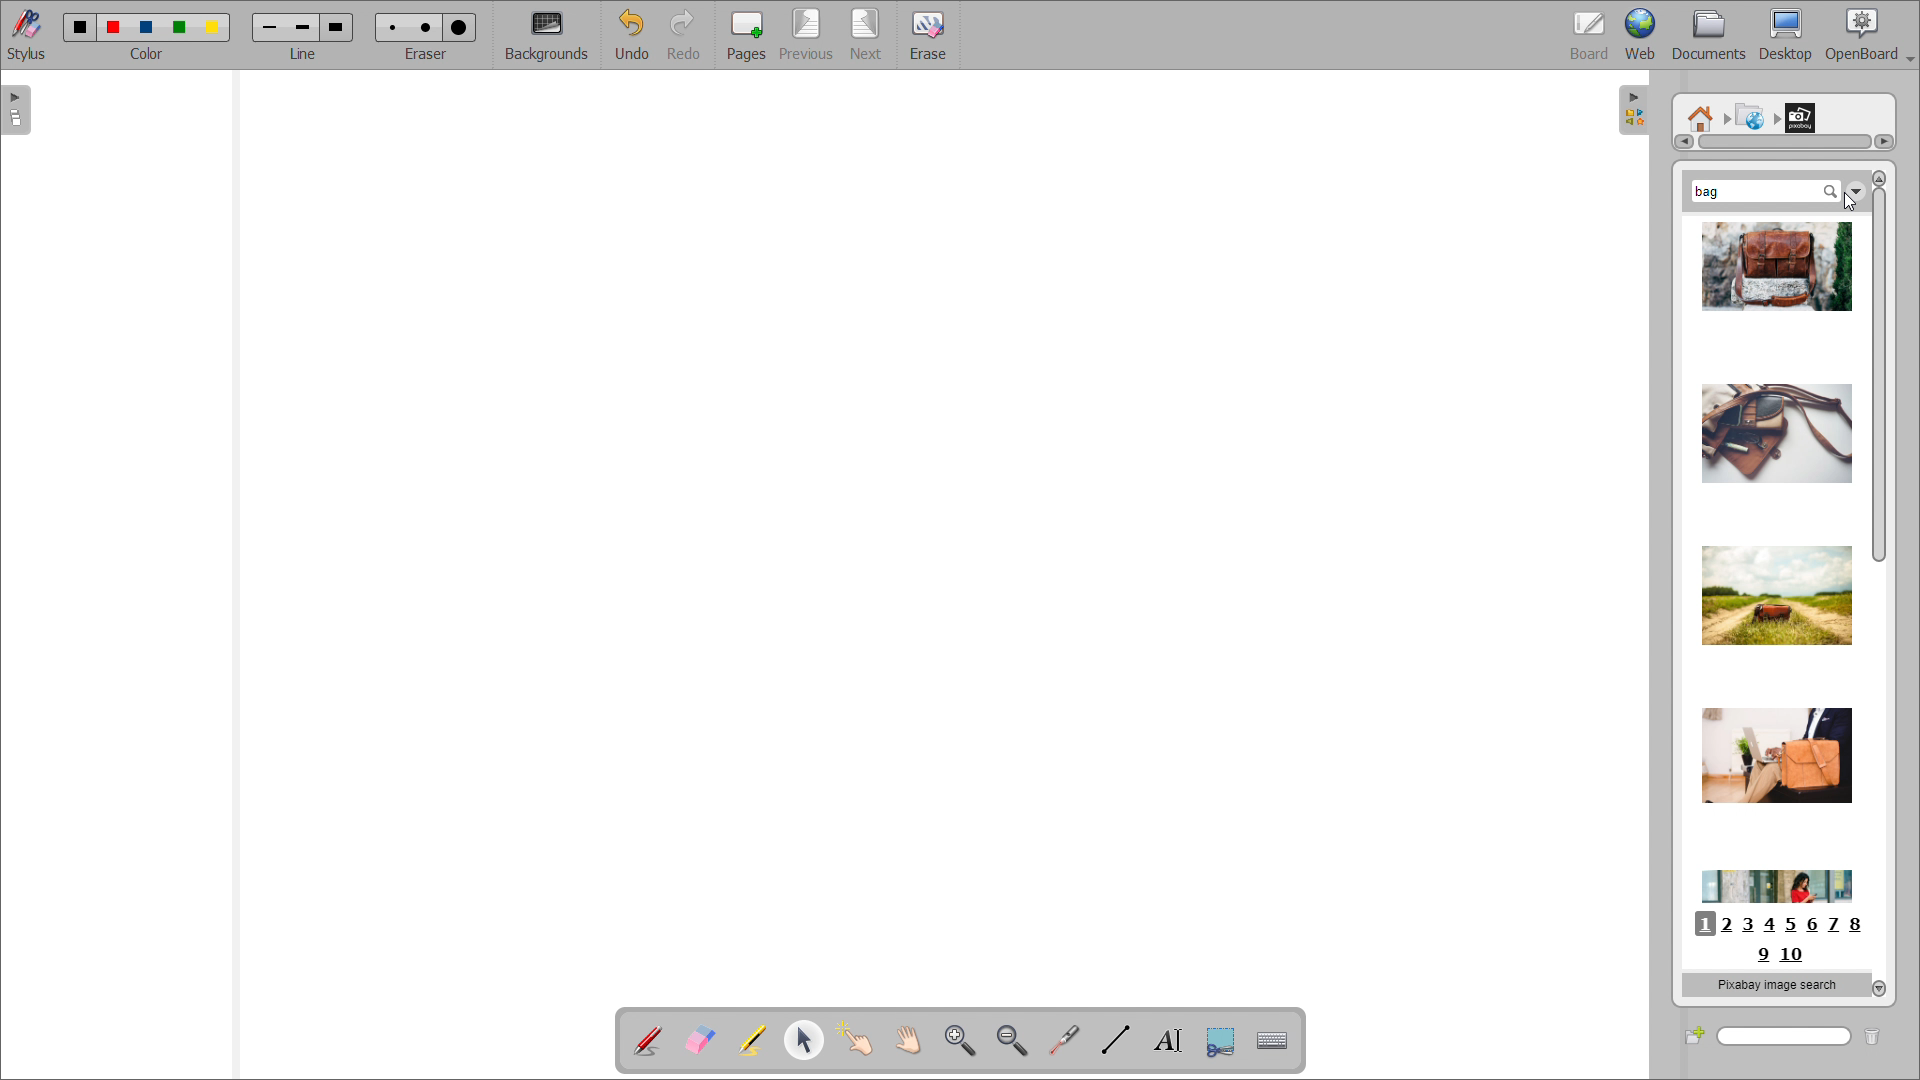 The image size is (1920, 1080). What do you see at coordinates (1642, 113) in the screenshot?
I see `Open folder view` at bounding box center [1642, 113].